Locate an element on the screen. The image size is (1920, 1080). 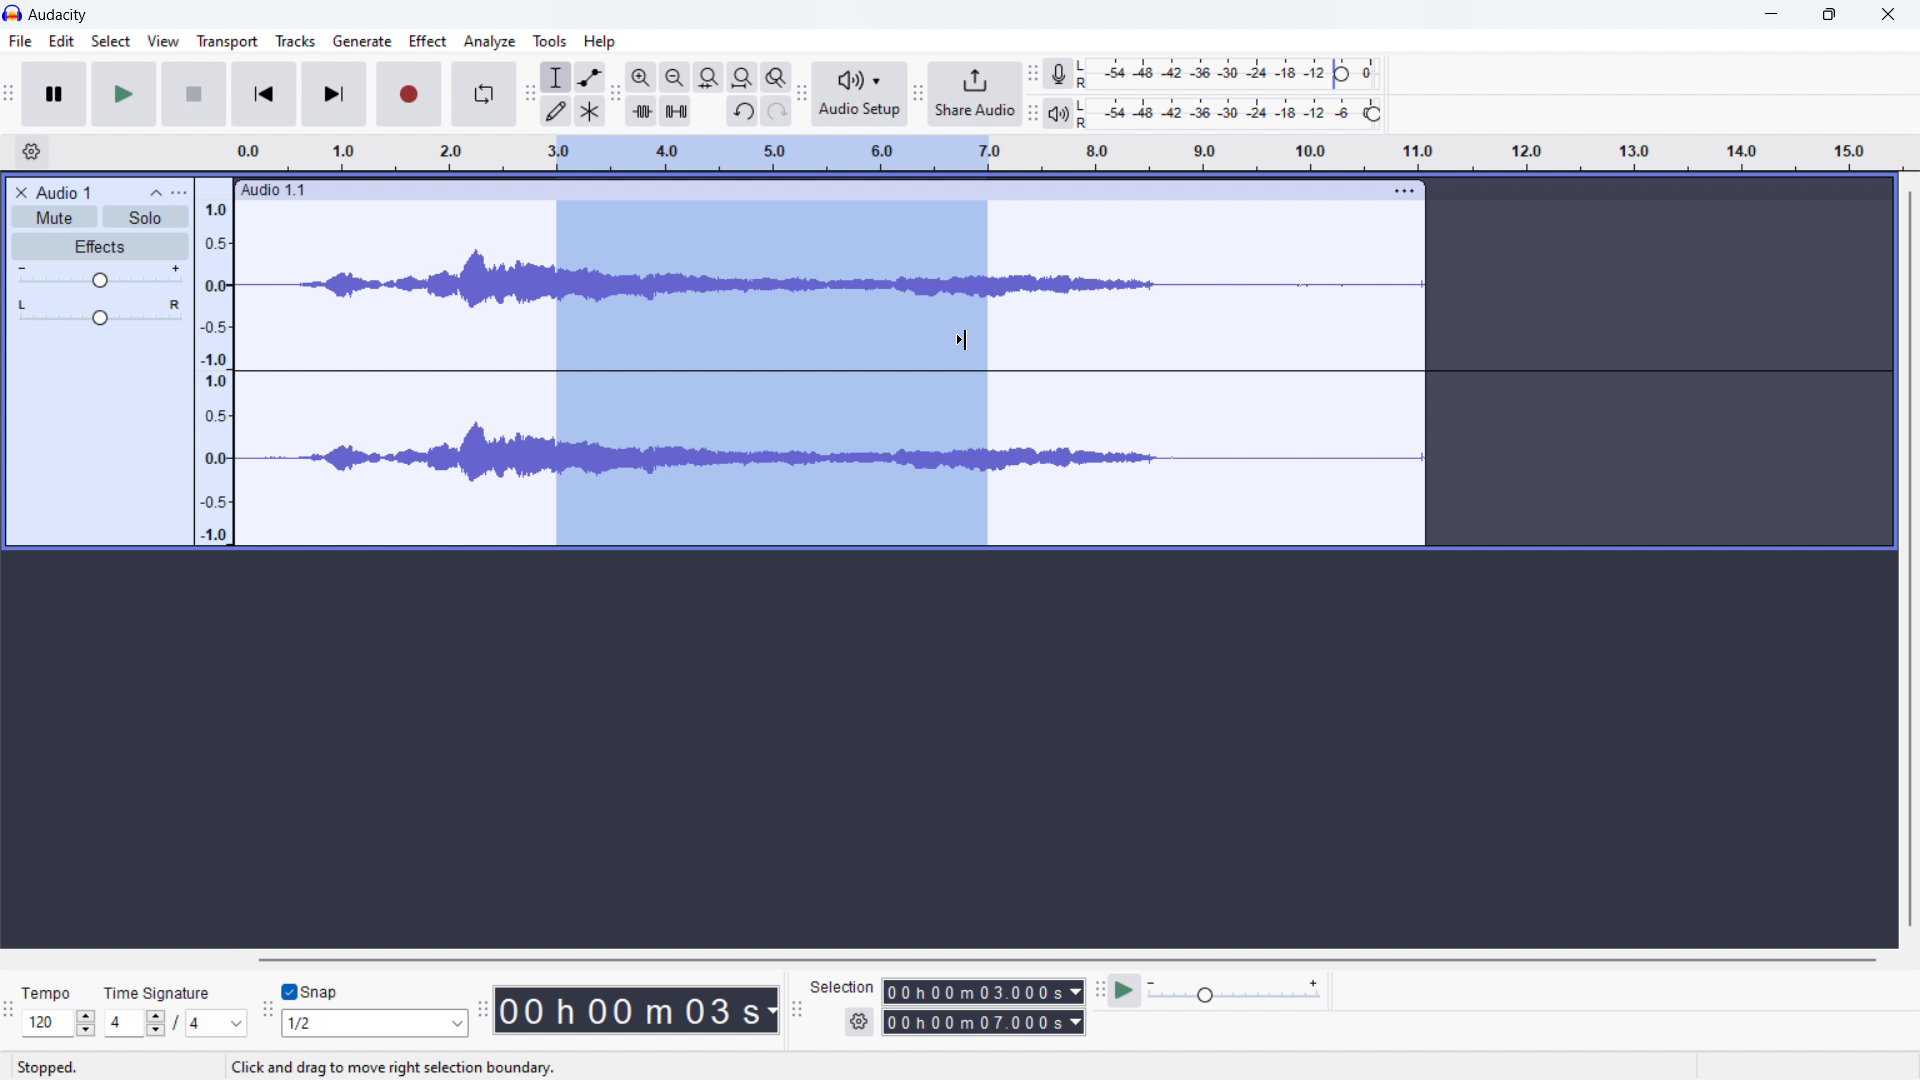
effect is located at coordinates (429, 41).